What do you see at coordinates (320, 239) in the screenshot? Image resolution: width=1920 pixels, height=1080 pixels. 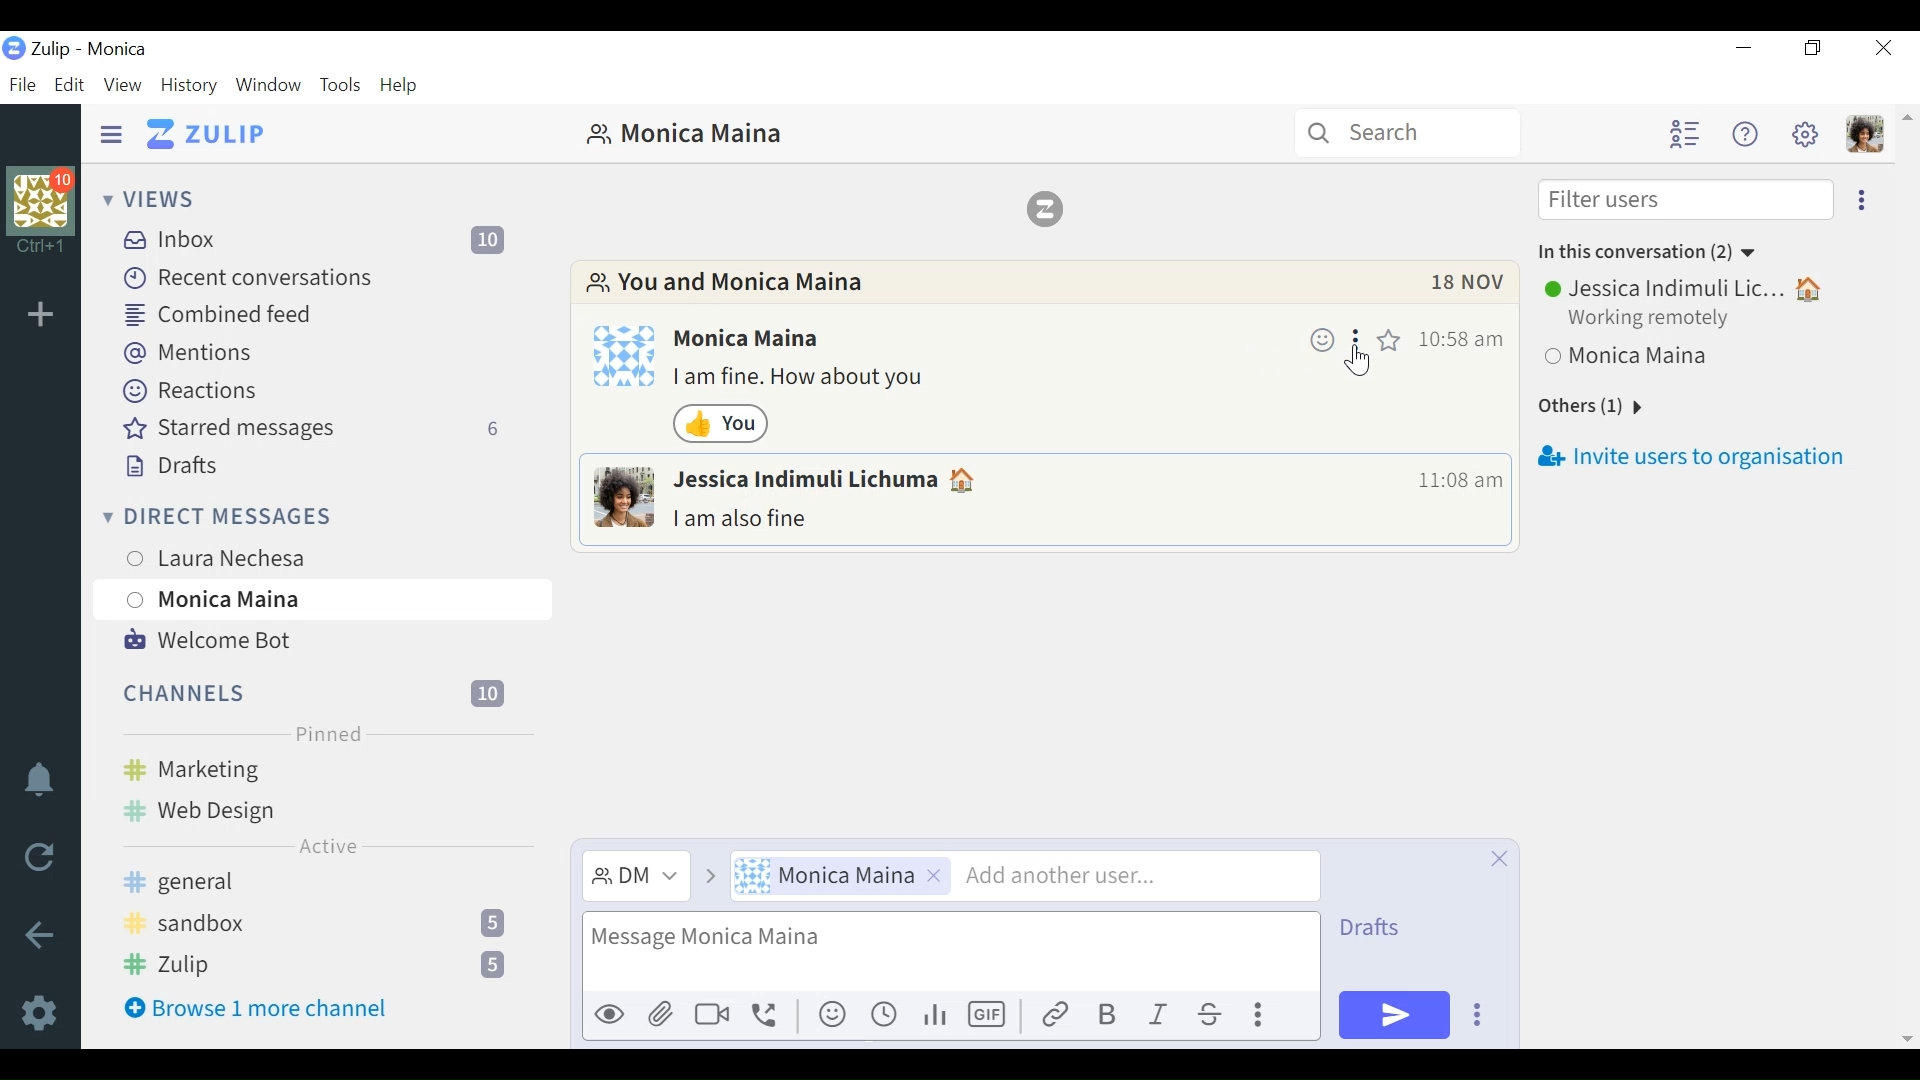 I see `Inbox` at bounding box center [320, 239].